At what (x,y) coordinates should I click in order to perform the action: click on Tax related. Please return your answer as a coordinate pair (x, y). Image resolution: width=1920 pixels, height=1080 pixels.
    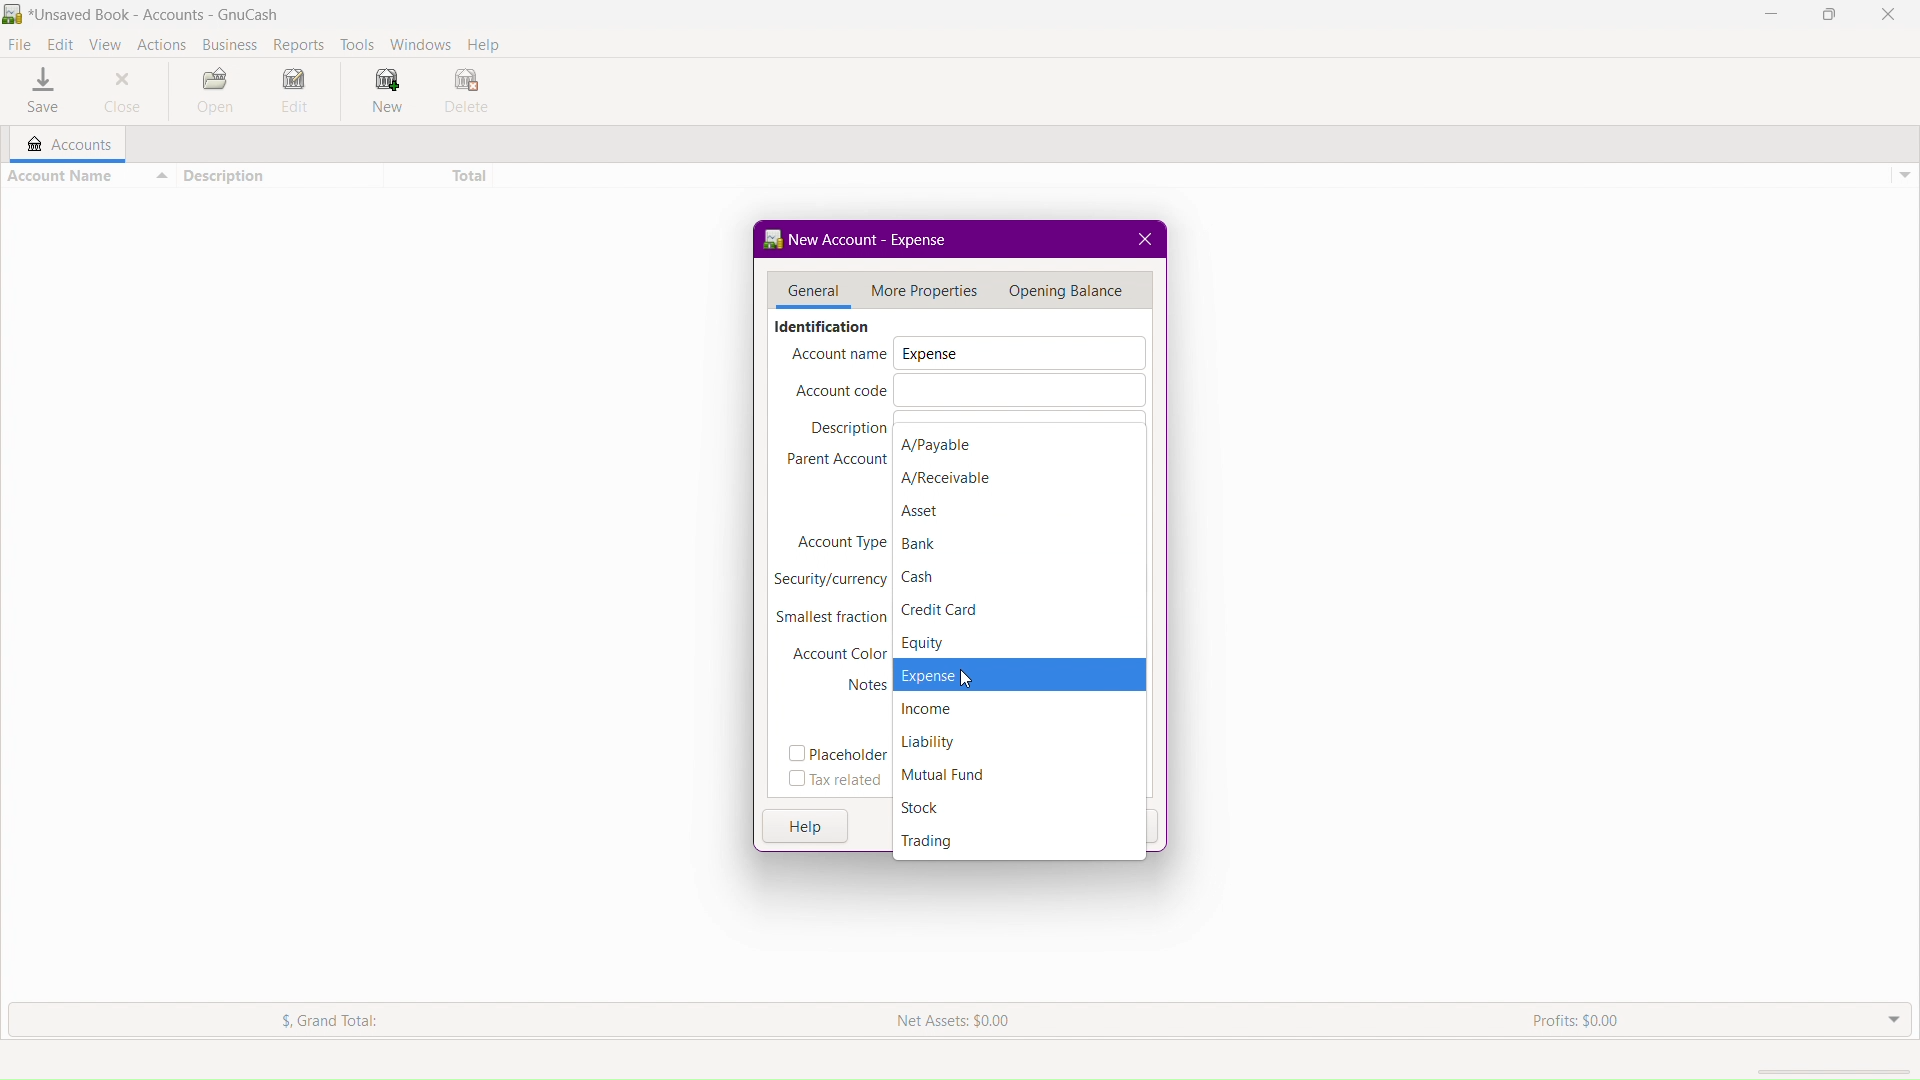
    Looking at the image, I should click on (836, 782).